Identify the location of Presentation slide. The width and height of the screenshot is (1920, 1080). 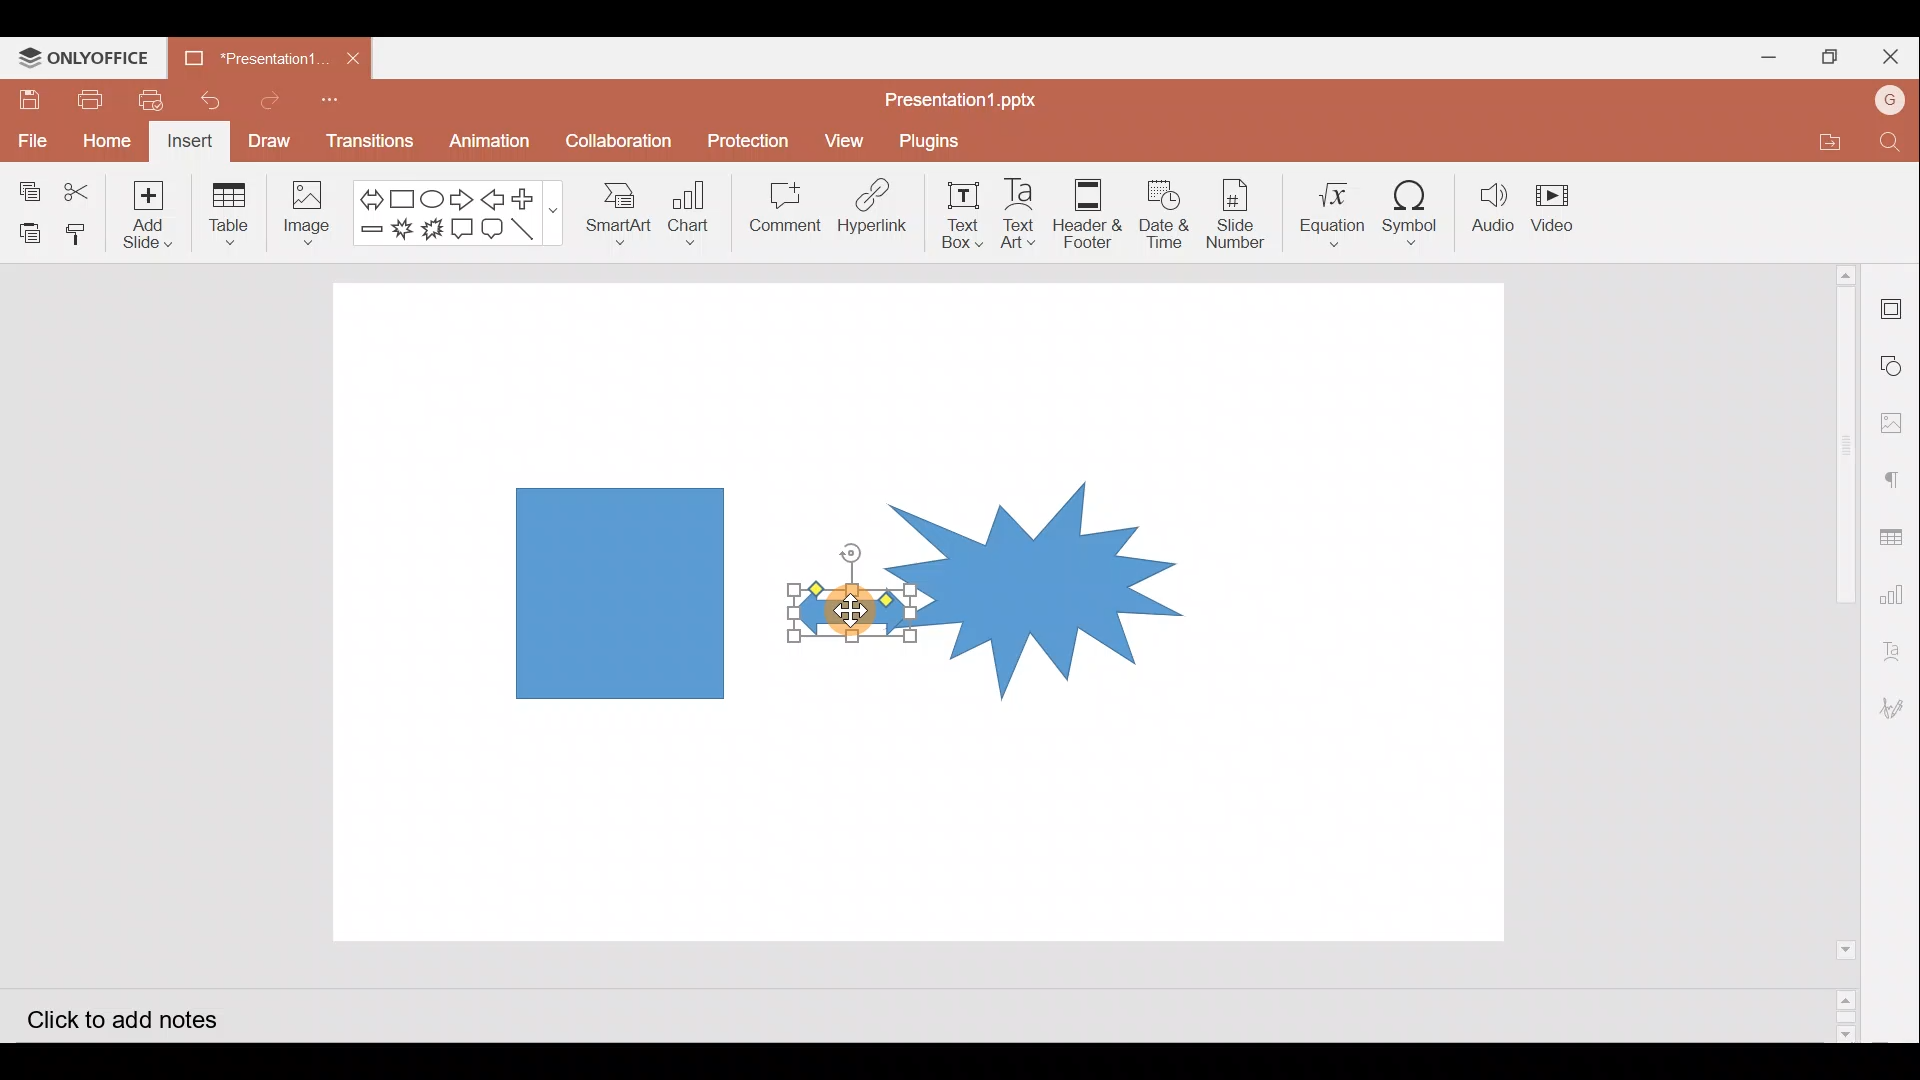
(1337, 618).